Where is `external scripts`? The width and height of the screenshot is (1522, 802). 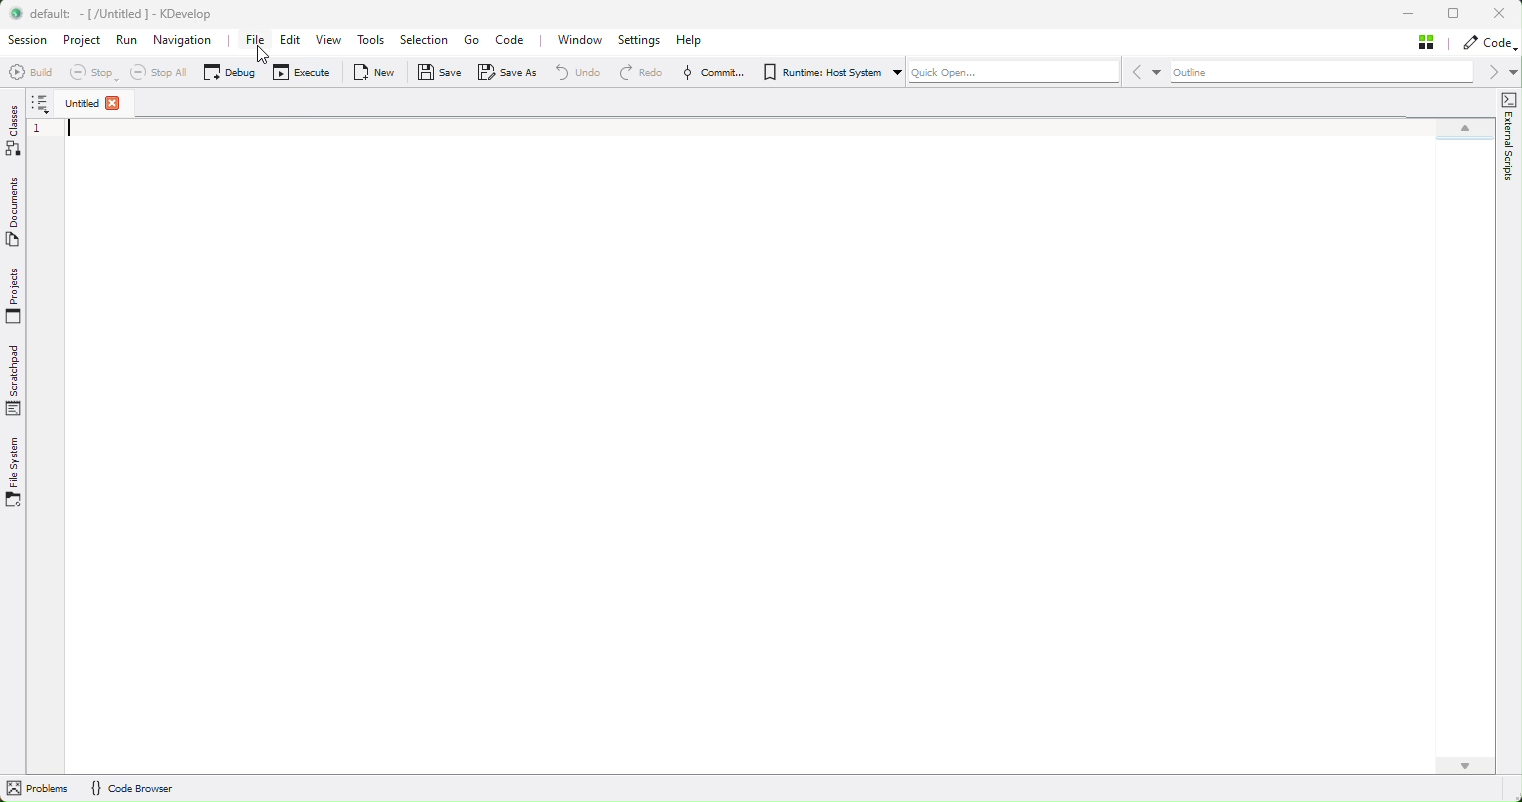 external scripts is located at coordinates (1507, 138).